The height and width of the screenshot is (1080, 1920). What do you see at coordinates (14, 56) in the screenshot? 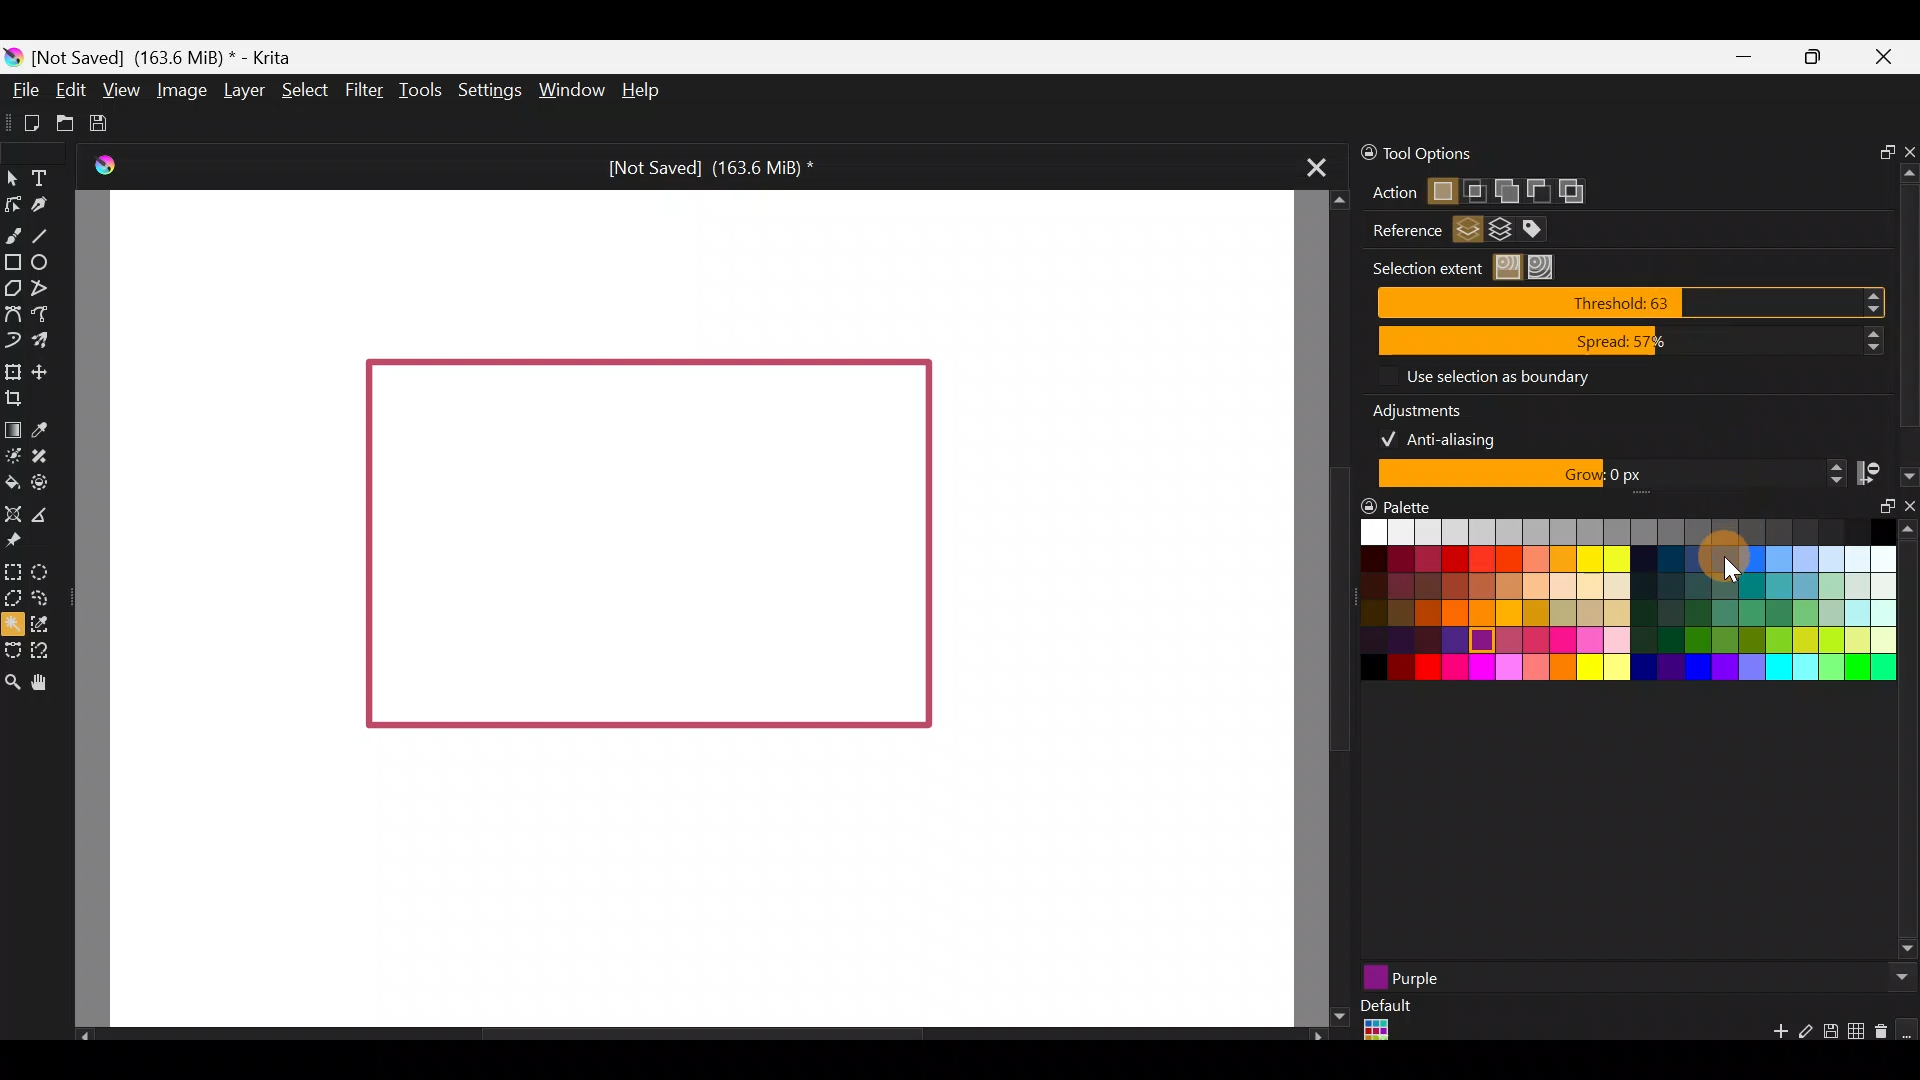
I see `Krita logo` at bounding box center [14, 56].